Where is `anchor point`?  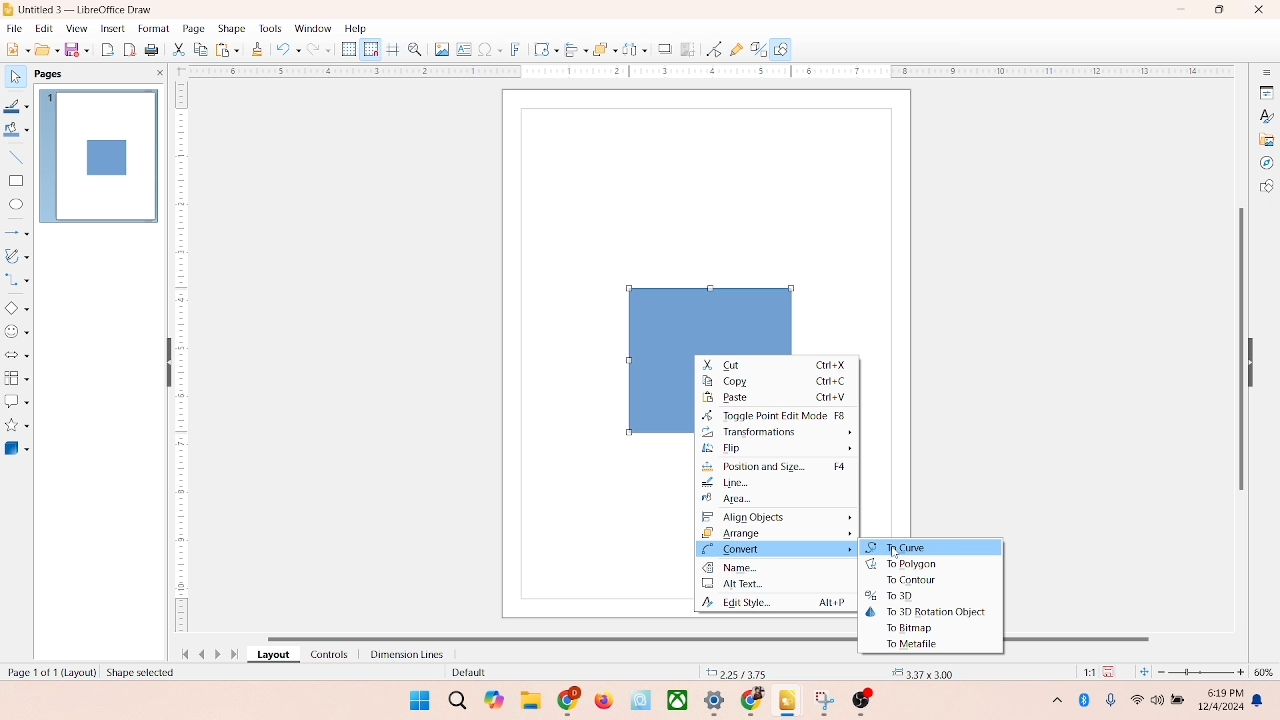 anchor point is located at coordinates (920, 671).